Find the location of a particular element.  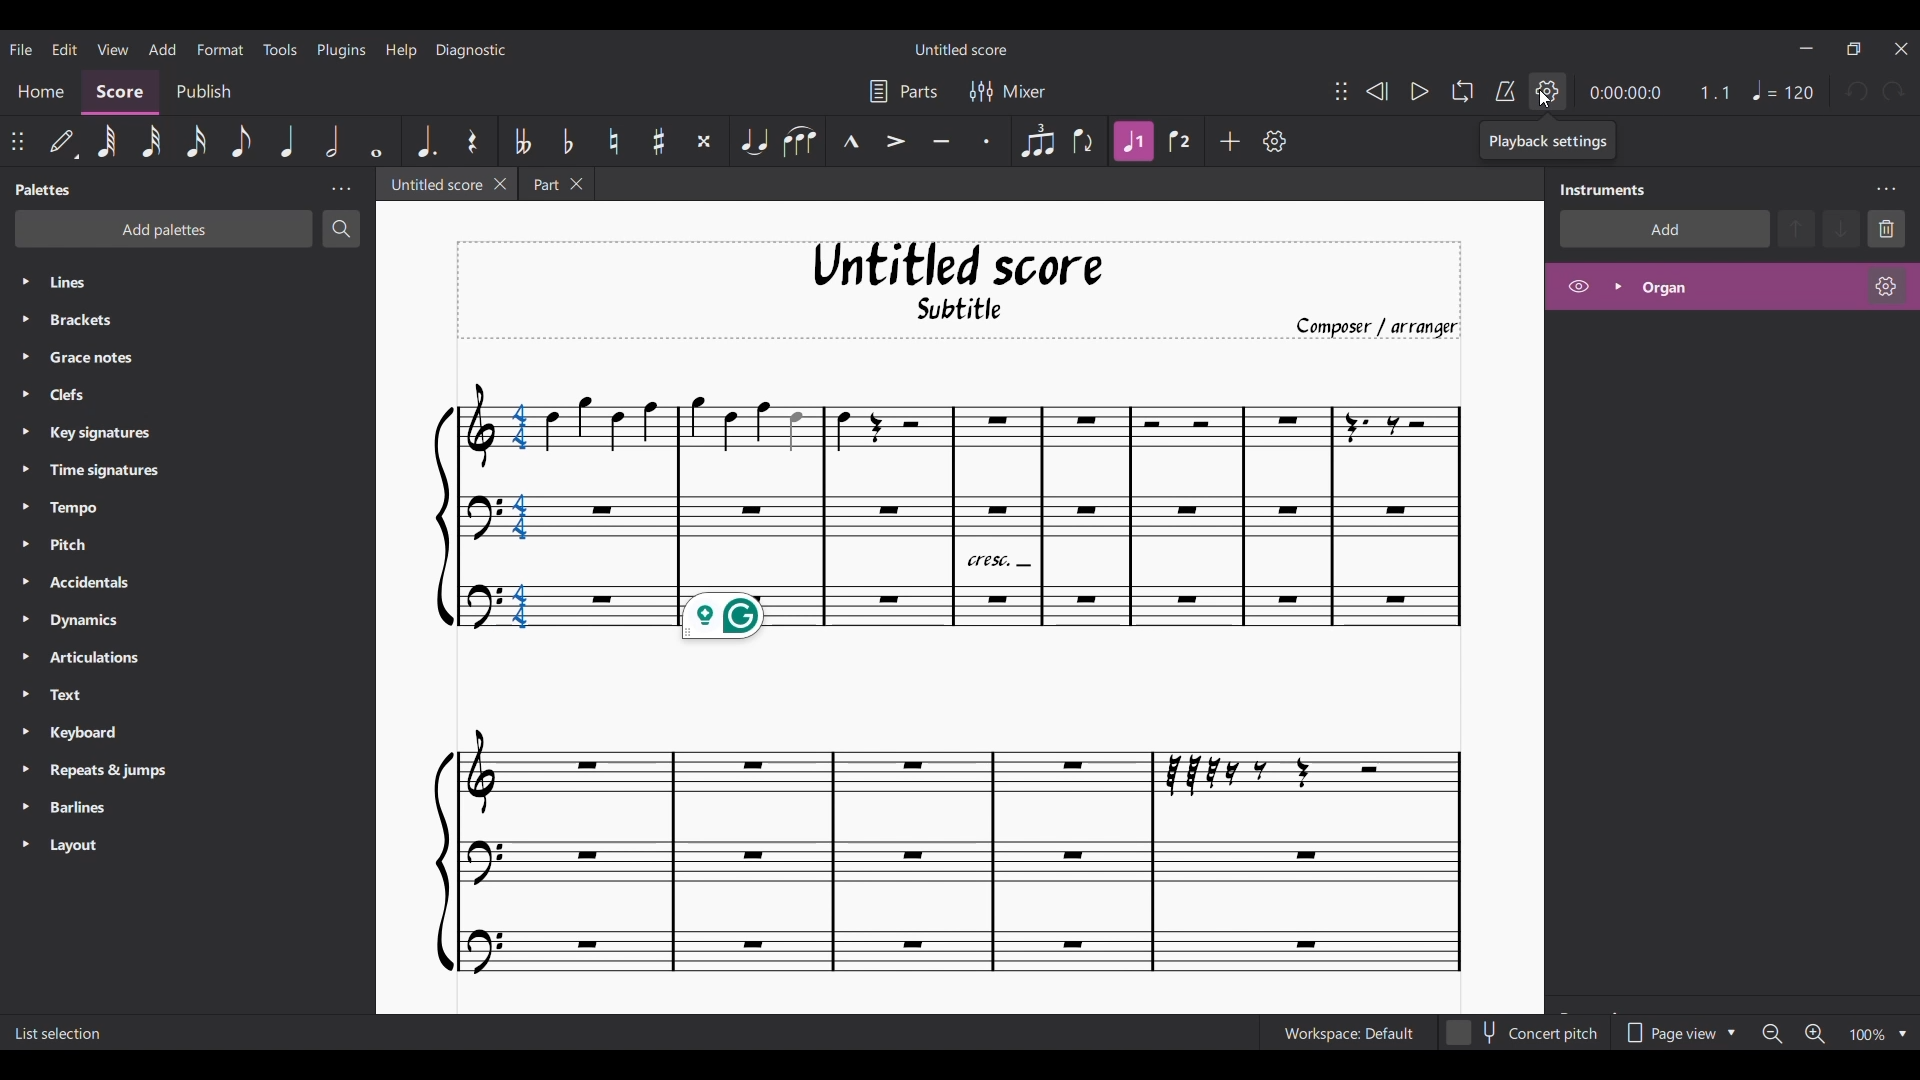

16th note is located at coordinates (196, 142).